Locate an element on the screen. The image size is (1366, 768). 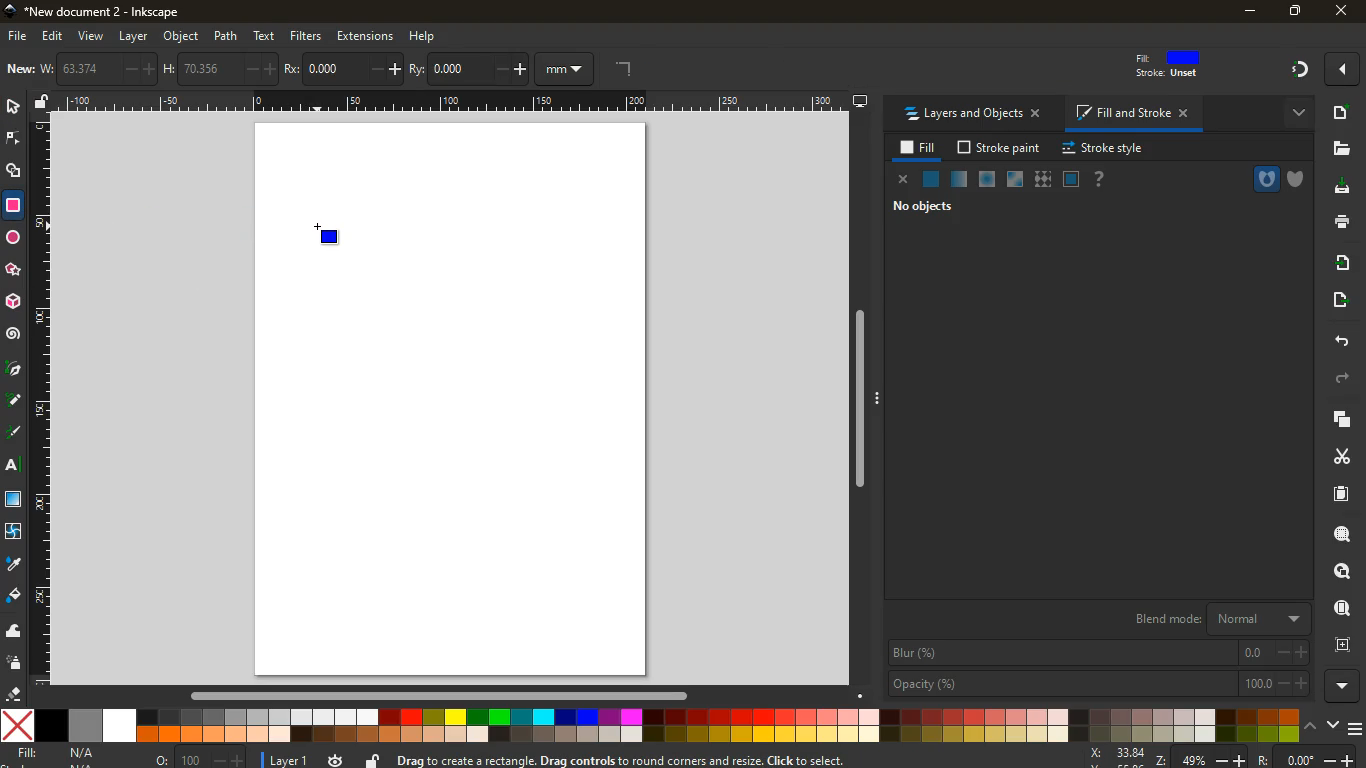
new is located at coordinates (20, 69).